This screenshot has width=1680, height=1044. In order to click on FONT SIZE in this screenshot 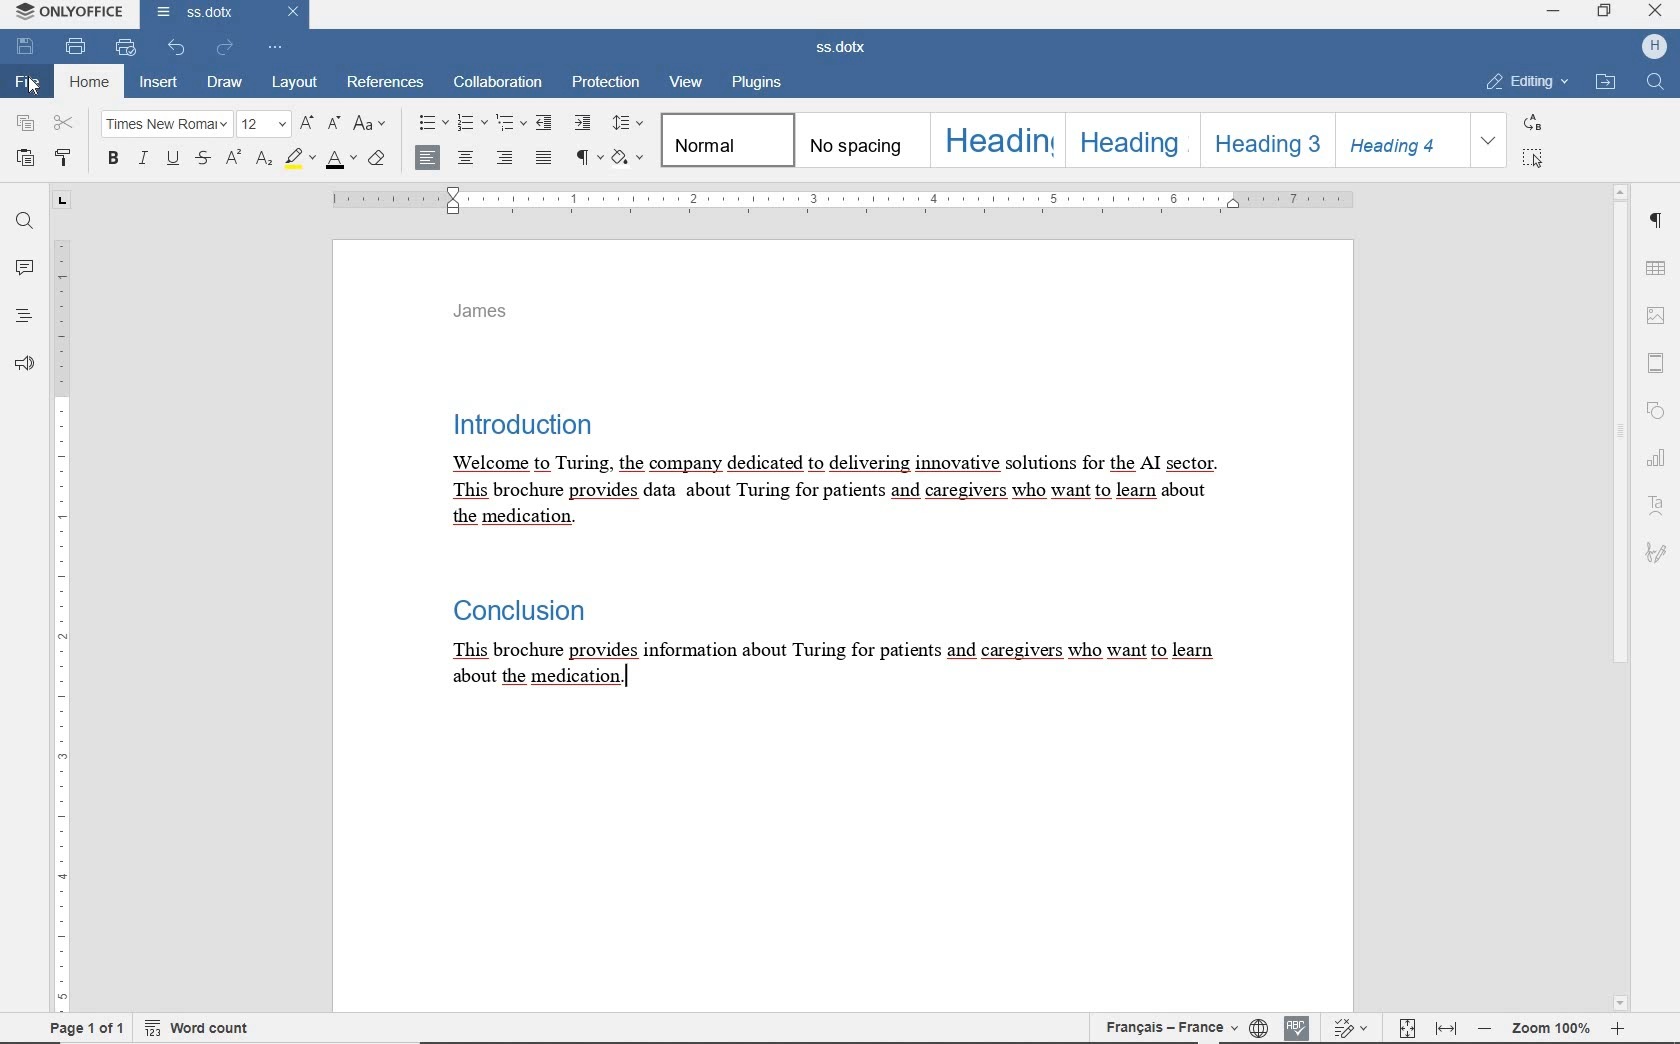, I will do `click(264, 125)`.